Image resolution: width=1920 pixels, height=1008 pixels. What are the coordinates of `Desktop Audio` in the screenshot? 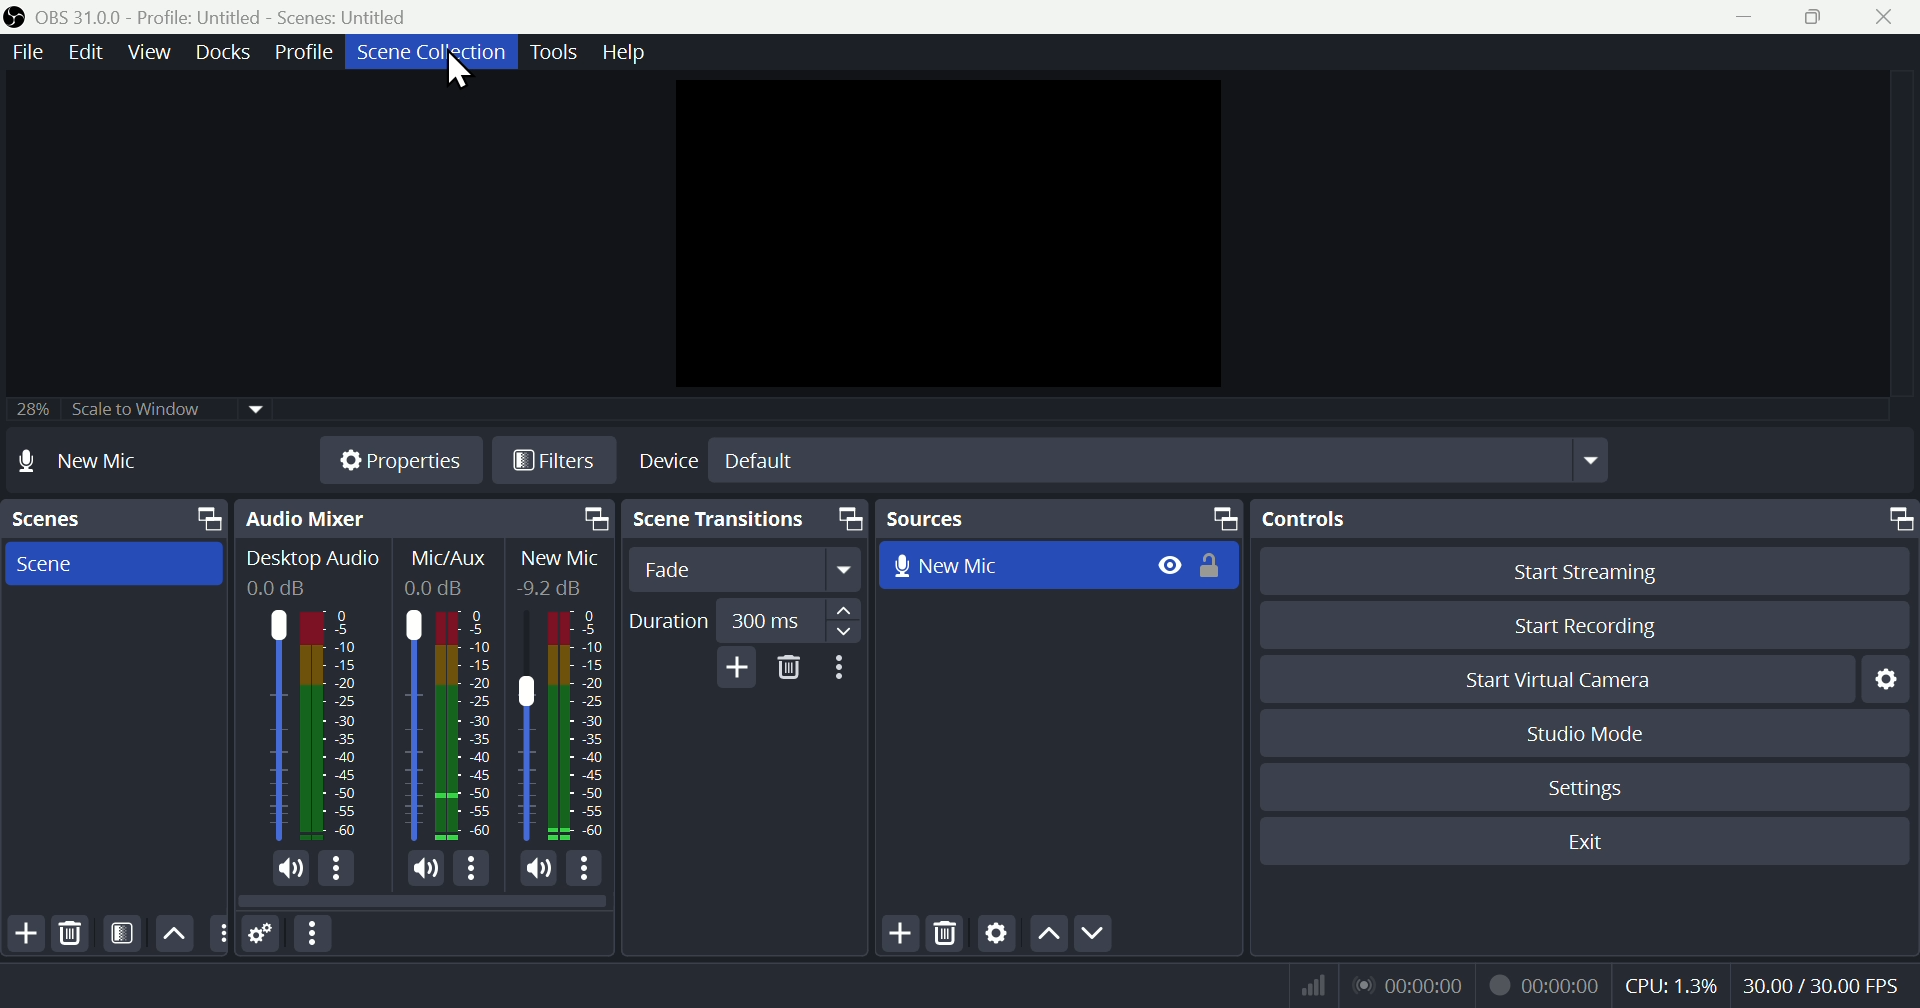 It's located at (315, 558).